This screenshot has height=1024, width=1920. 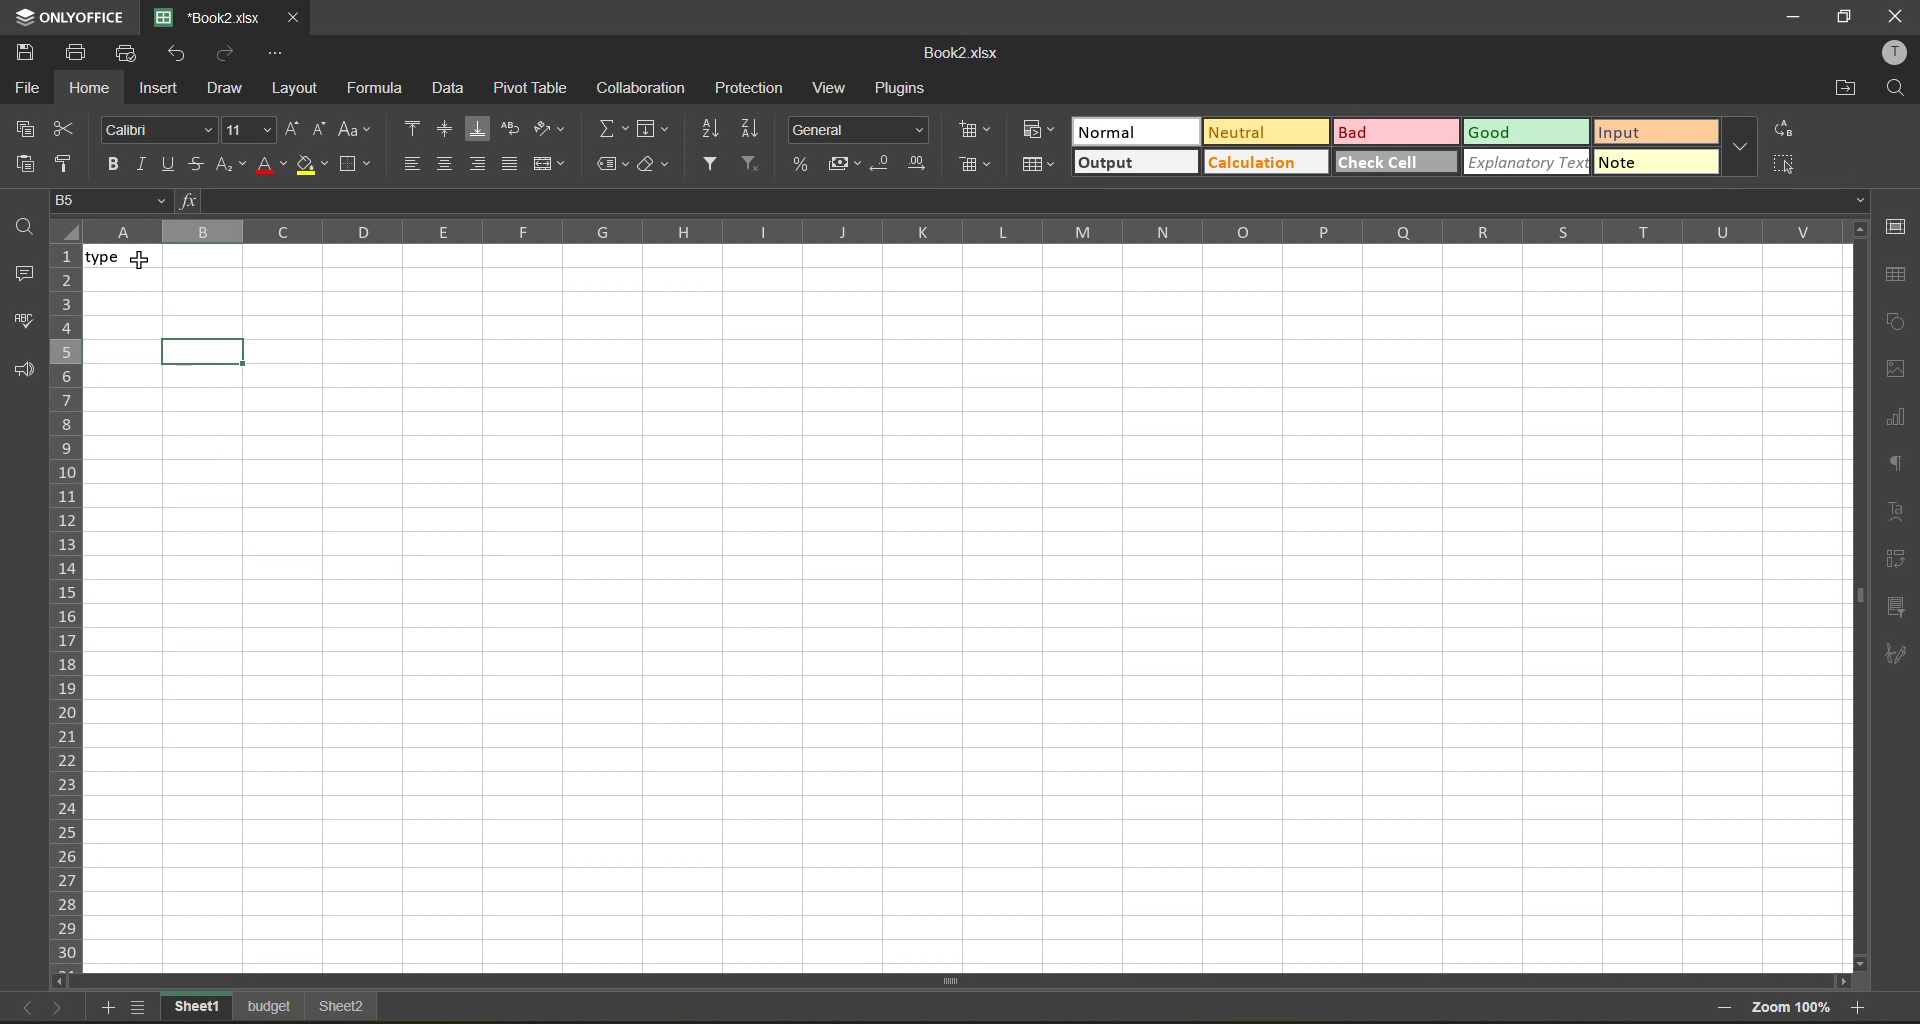 I want to click on Book2.xlsx, so click(x=963, y=51).